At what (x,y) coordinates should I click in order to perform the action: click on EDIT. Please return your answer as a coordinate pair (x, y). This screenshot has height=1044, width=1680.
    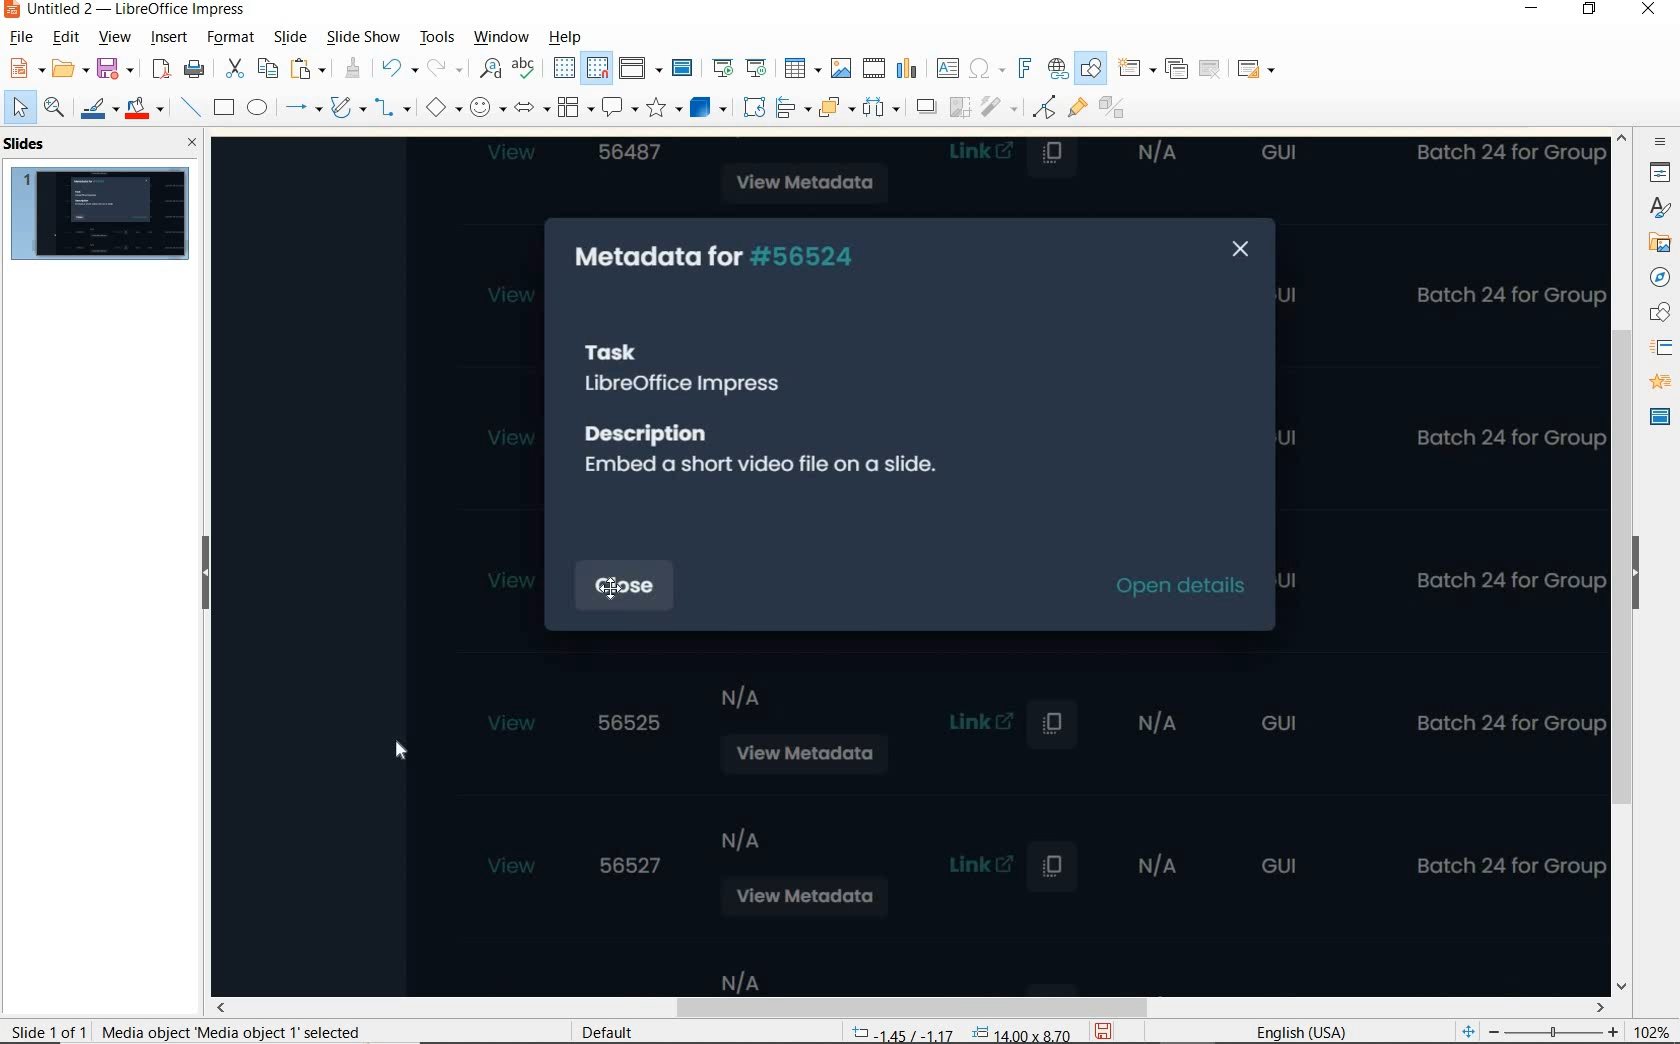
    Looking at the image, I should click on (65, 40).